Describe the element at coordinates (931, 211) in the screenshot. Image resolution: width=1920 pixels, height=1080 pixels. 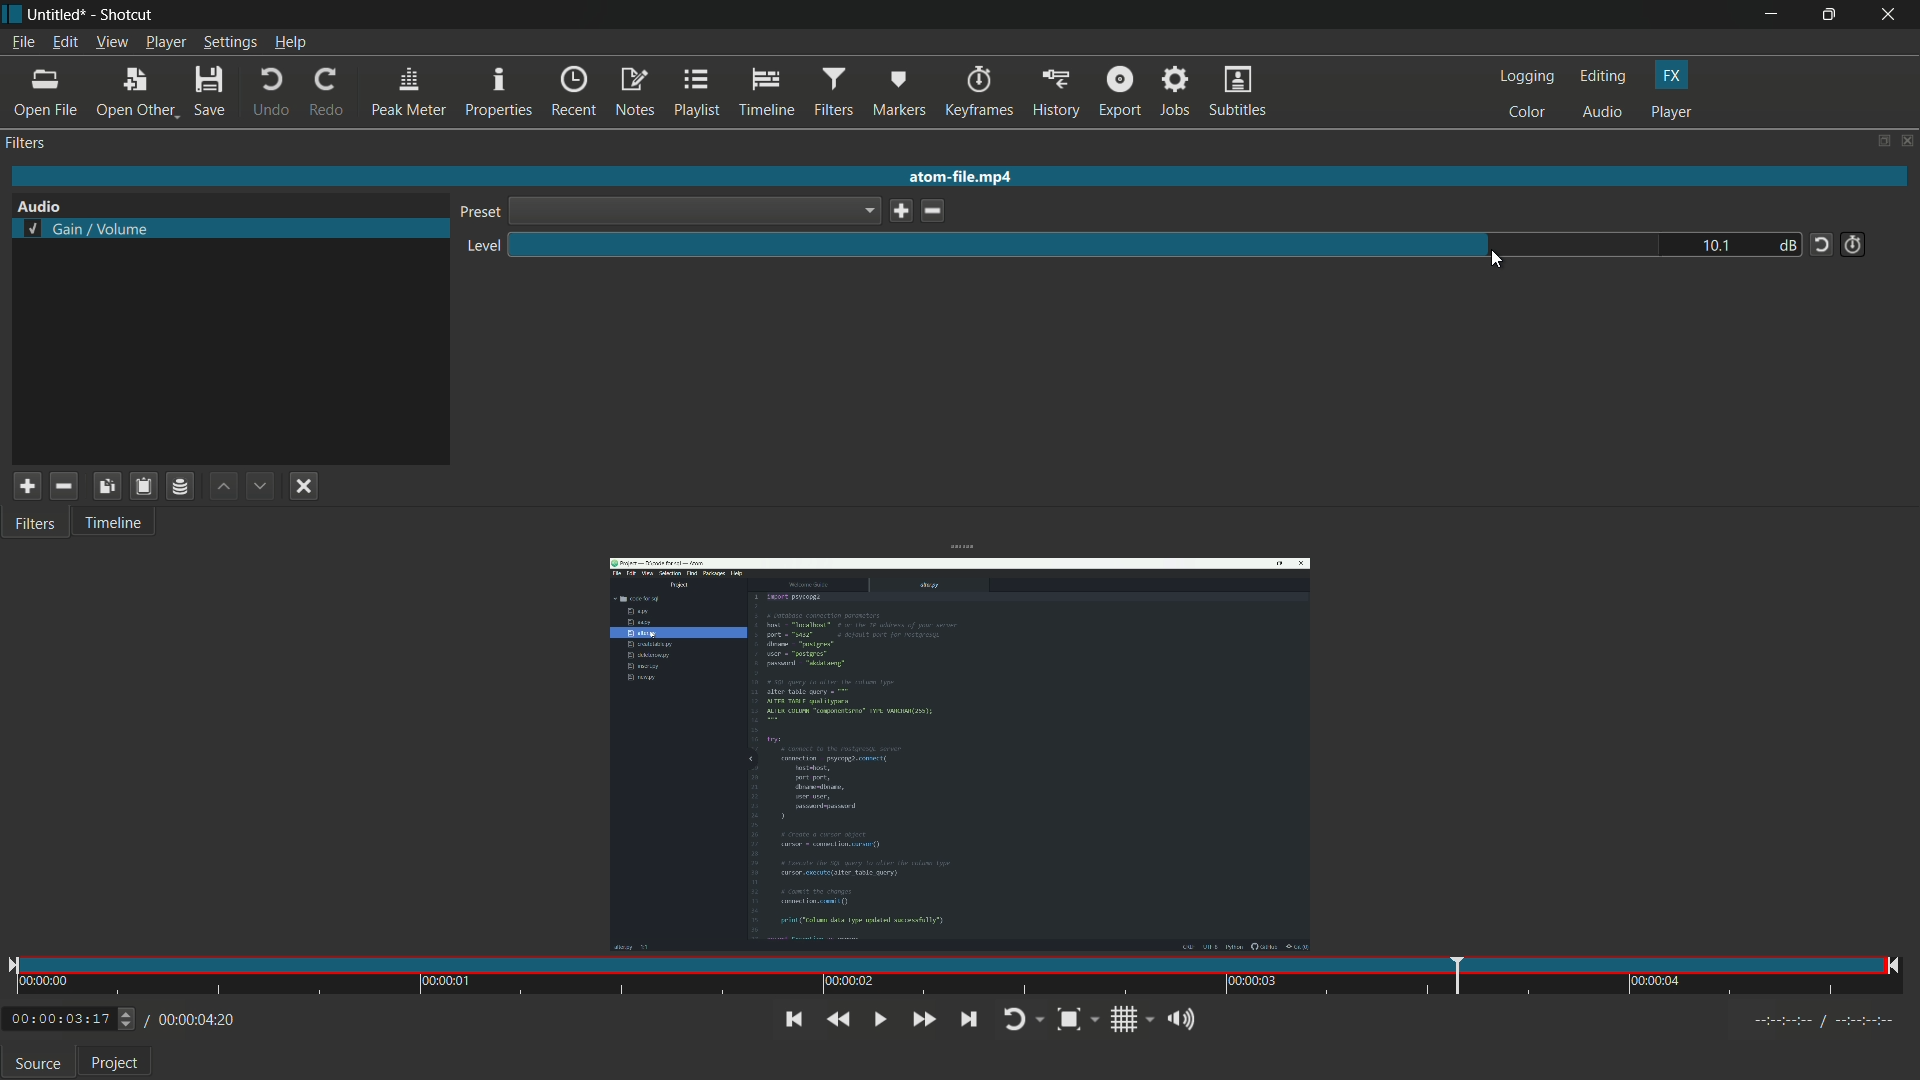
I see `delete` at that location.